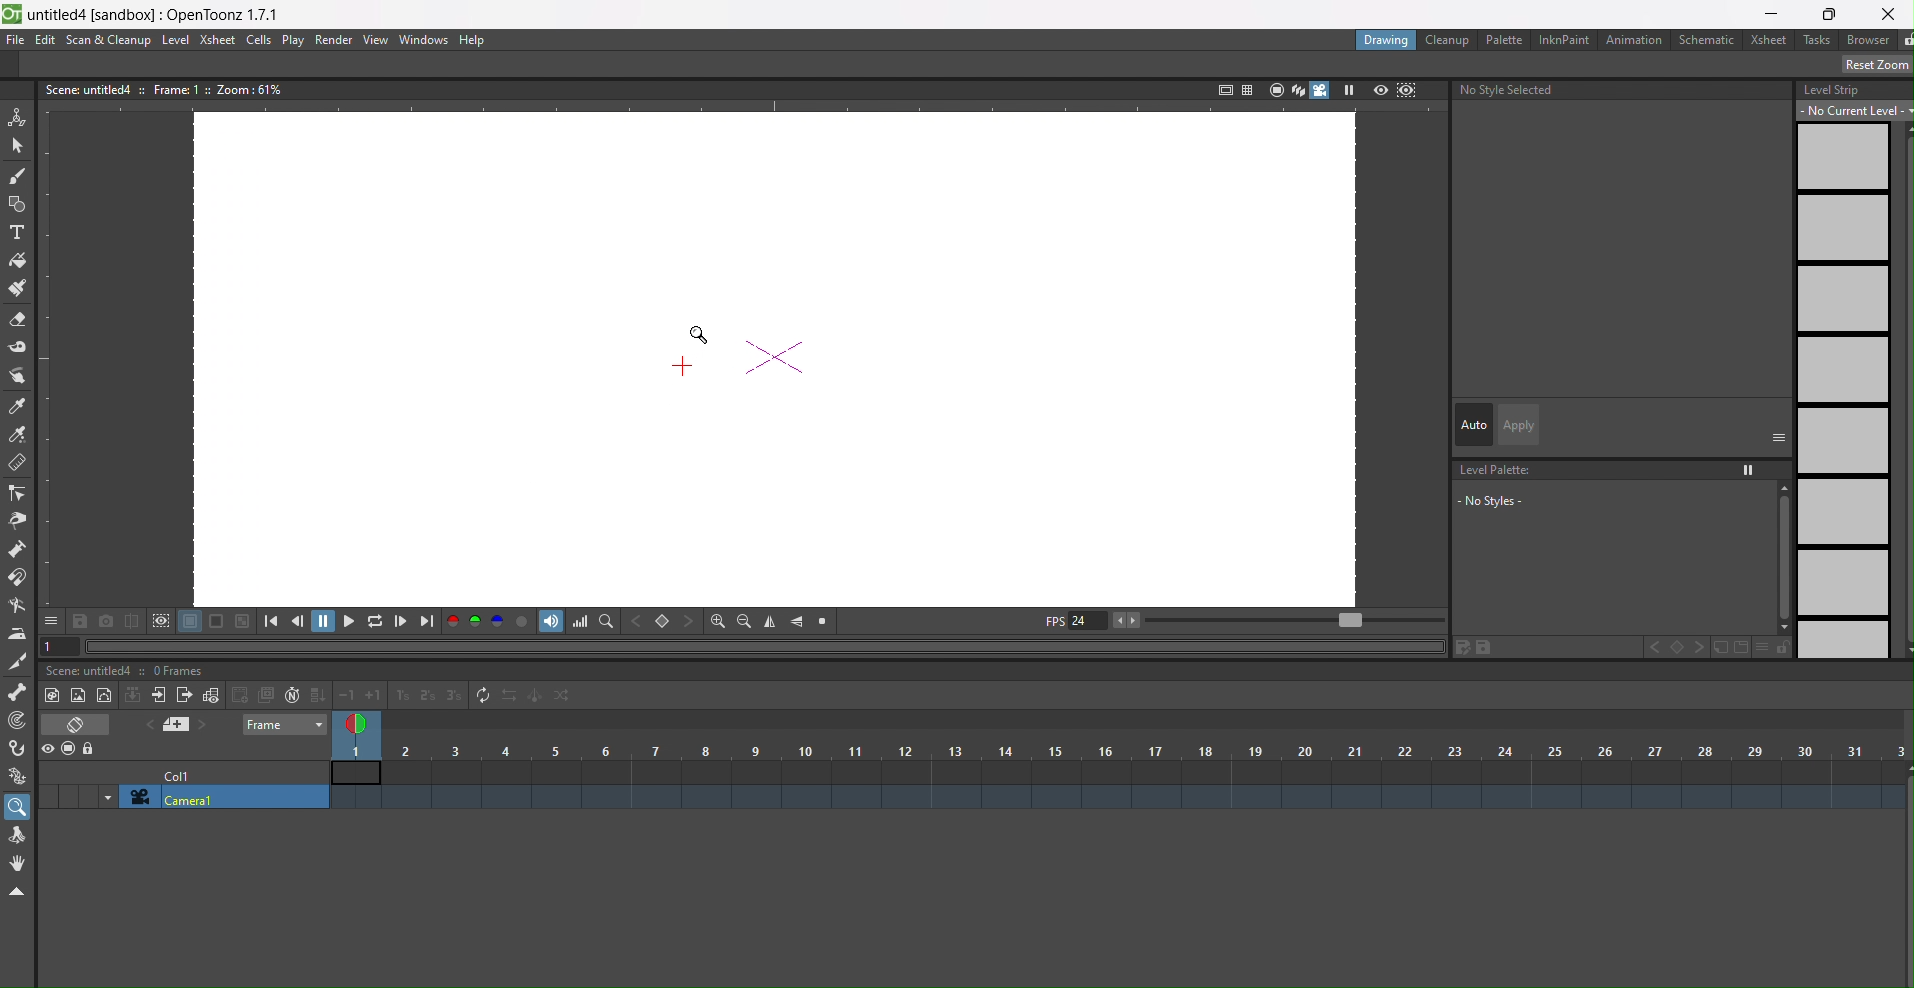 Image resolution: width=1914 pixels, height=988 pixels. What do you see at coordinates (109, 41) in the screenshot?
I see `scan&cleanup` at bounding box center [109, 41].